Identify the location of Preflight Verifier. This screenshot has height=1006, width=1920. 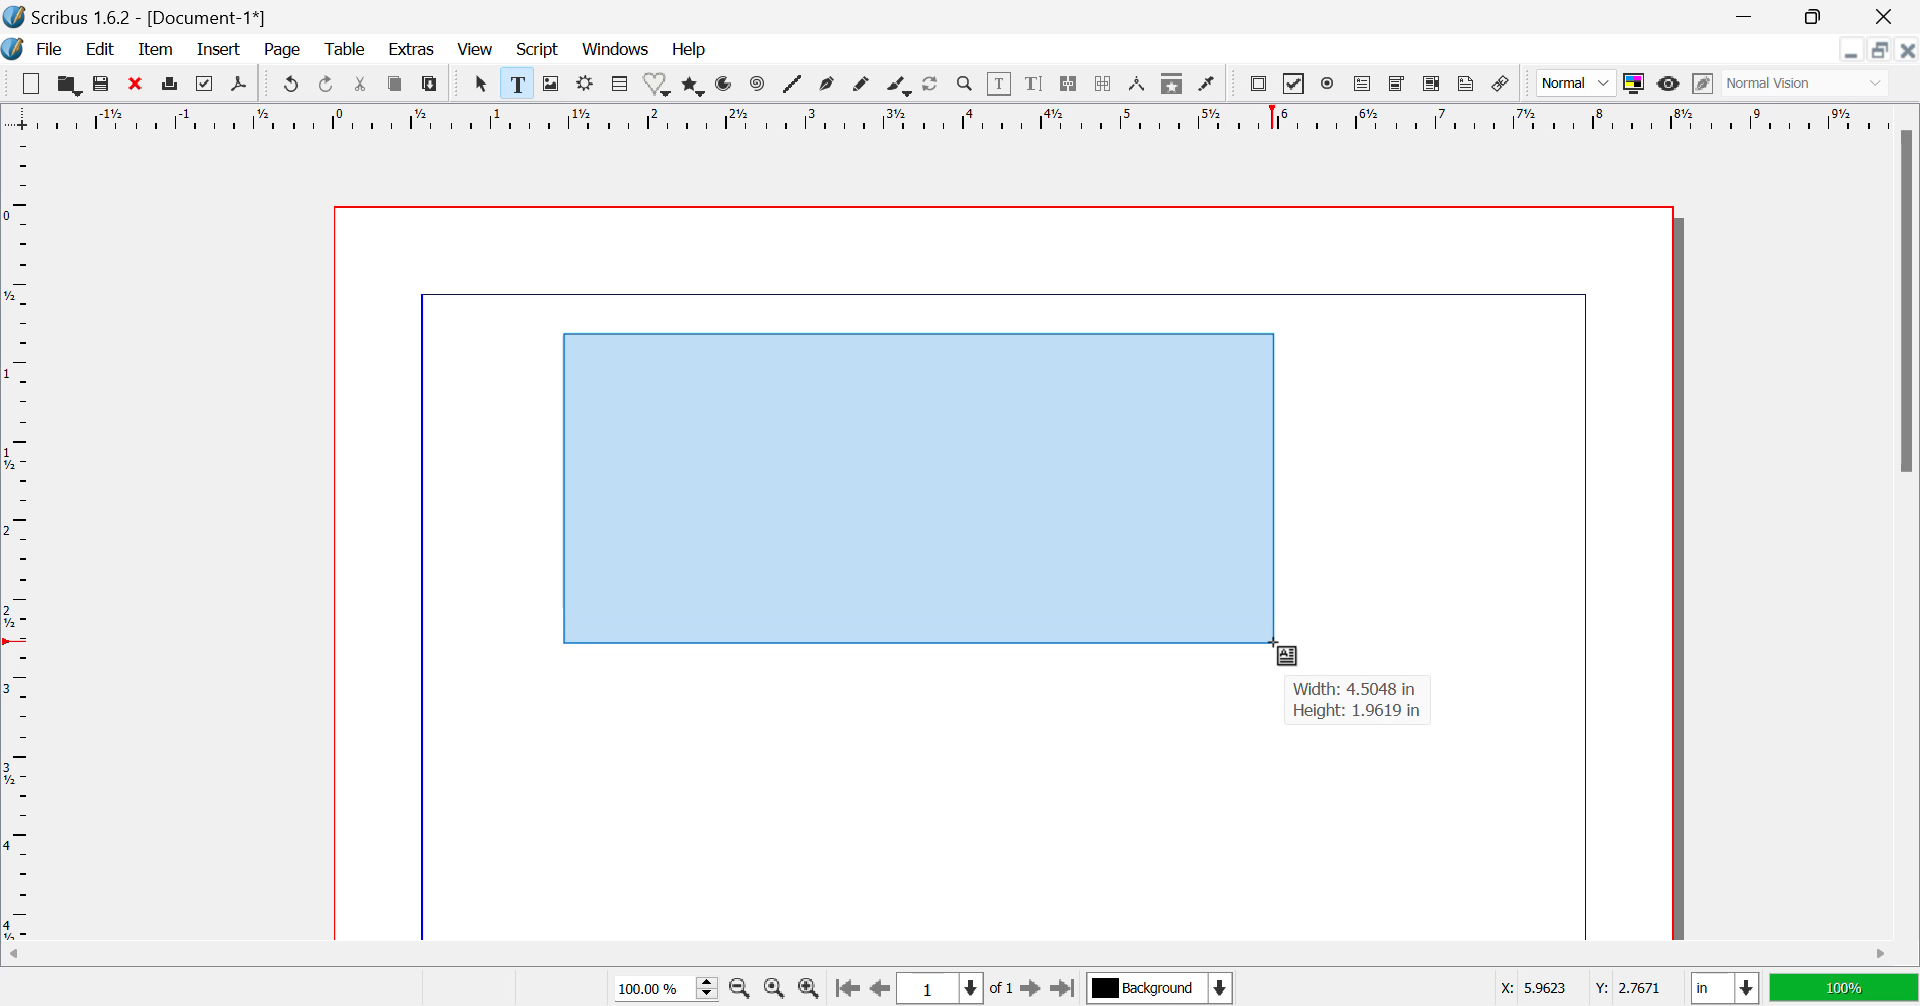
(205, 86).